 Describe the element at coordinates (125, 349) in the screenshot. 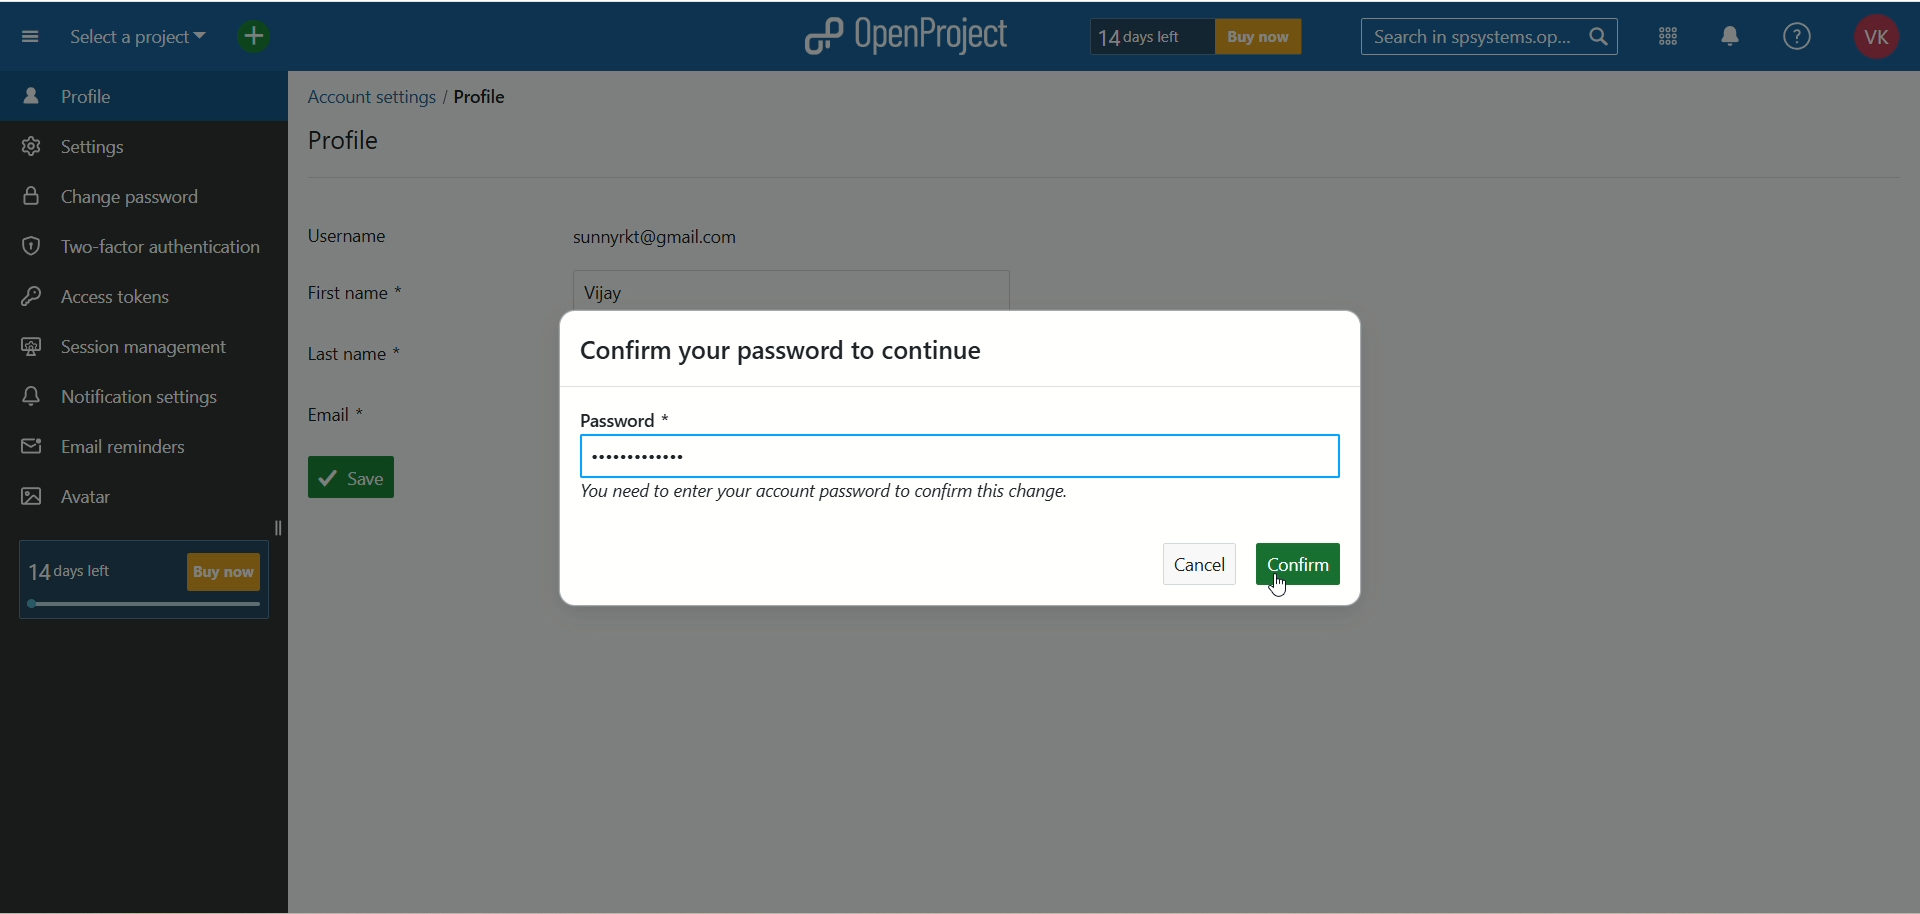

I see `session management` at that location.